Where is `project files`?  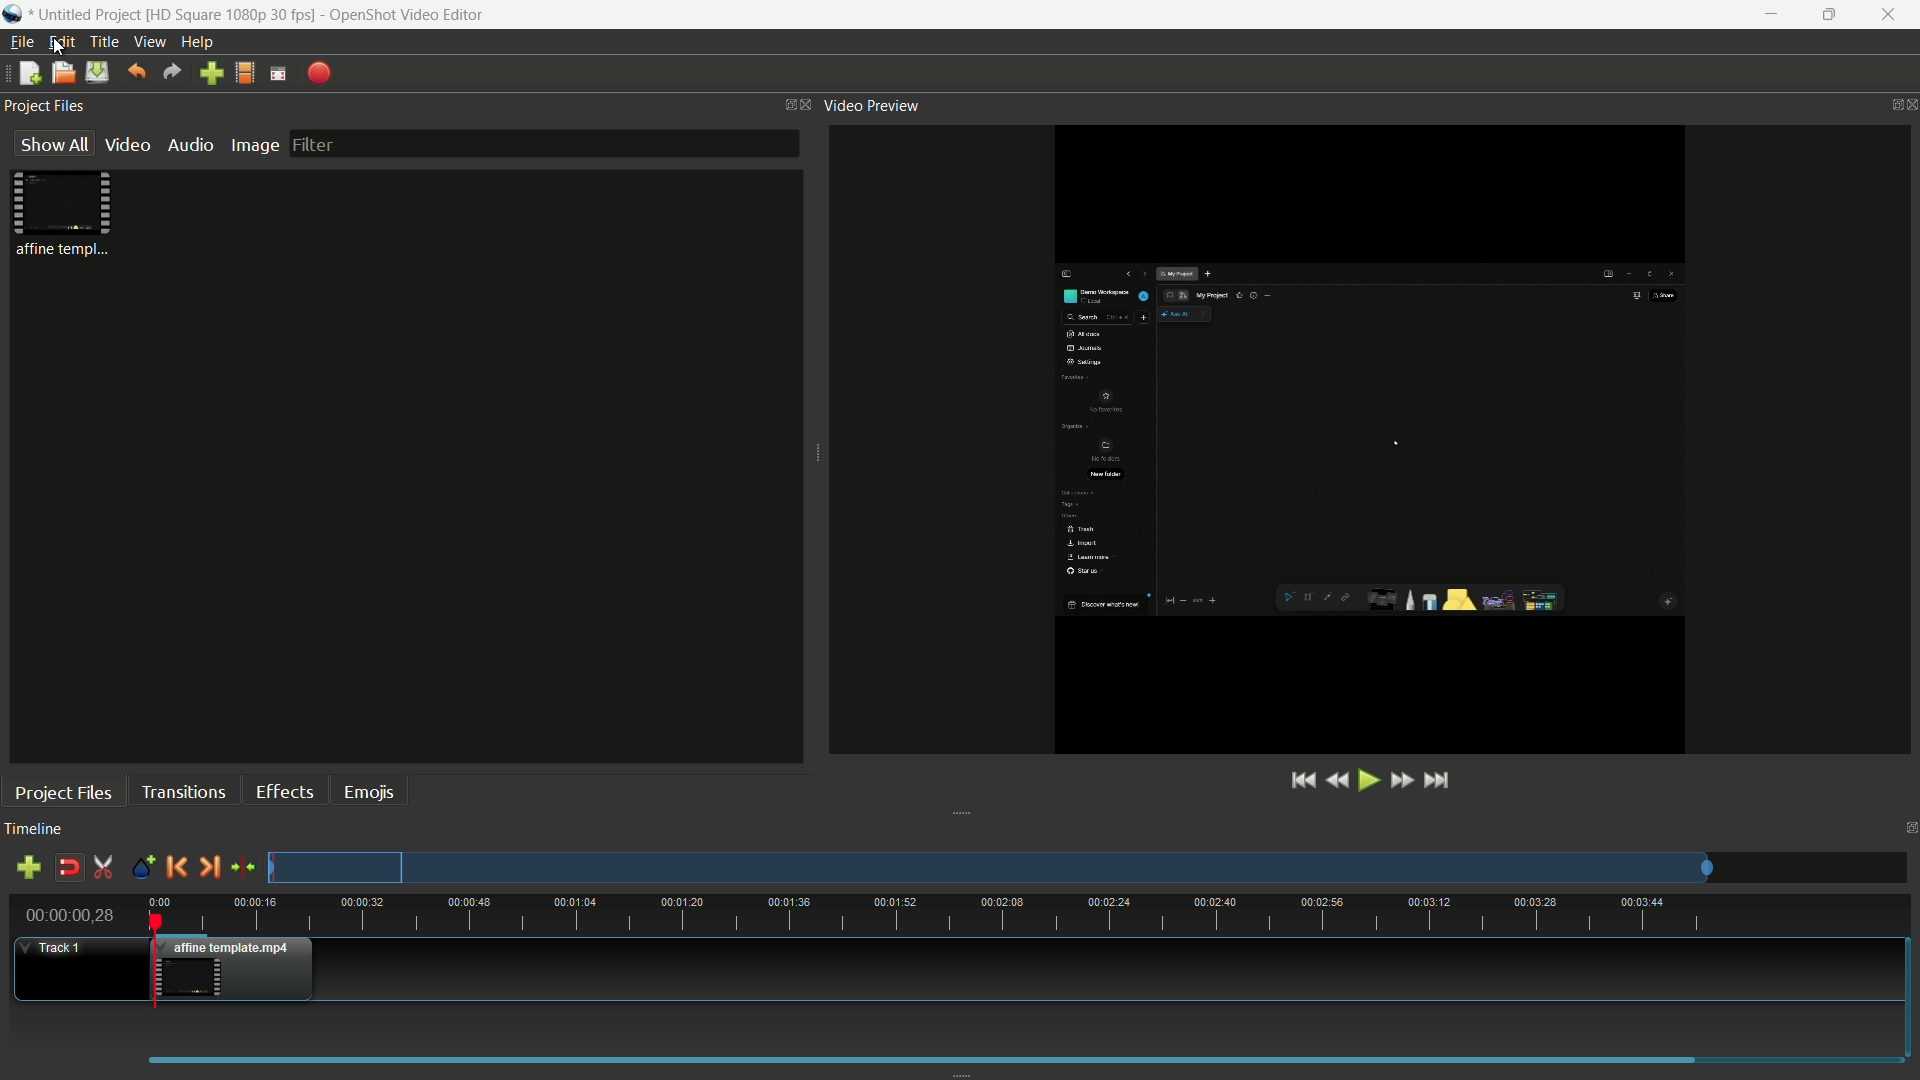
project files is located at coordinates (64, 792).